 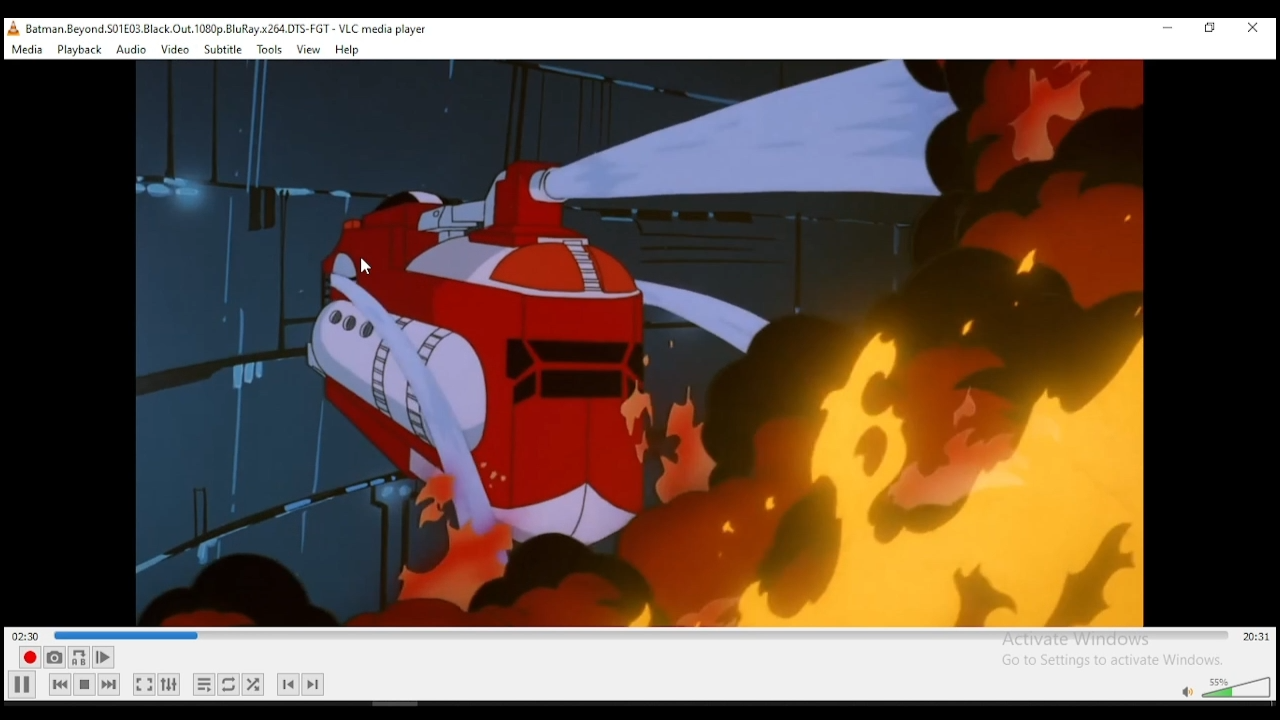 What do you see at coordinates (1236, 686) in the screenshot?
I see `volume` at bounding box center [1236, 686].